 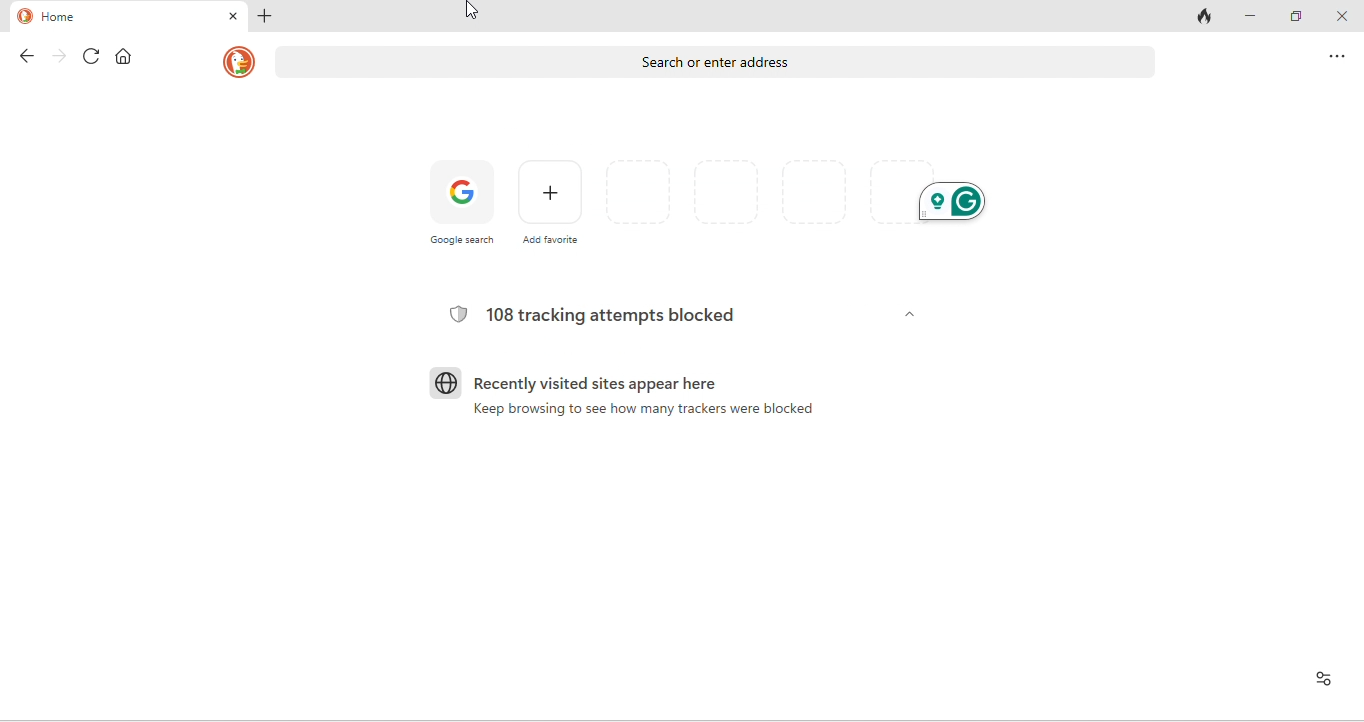 What do you see at coordinates (714, 61) in the screenshot?
I see `search or enter address` at bounding box center [714, 61].